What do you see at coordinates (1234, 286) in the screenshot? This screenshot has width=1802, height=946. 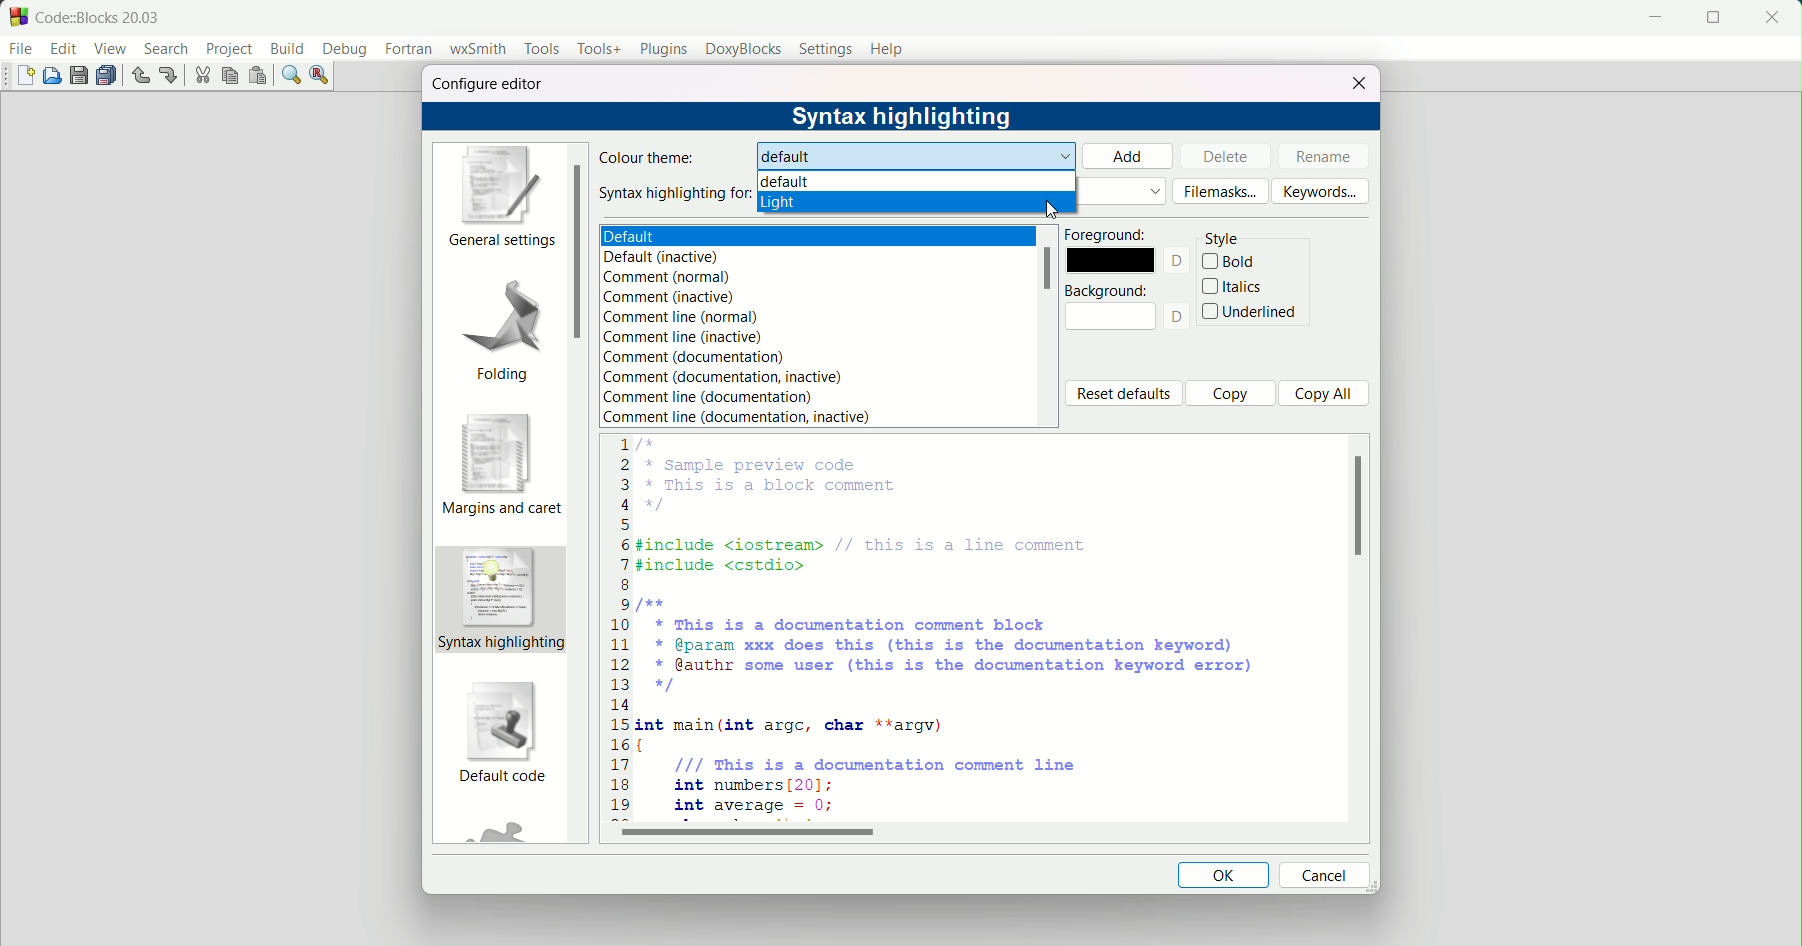 I see `italics` at bounding box center [1234, 286].